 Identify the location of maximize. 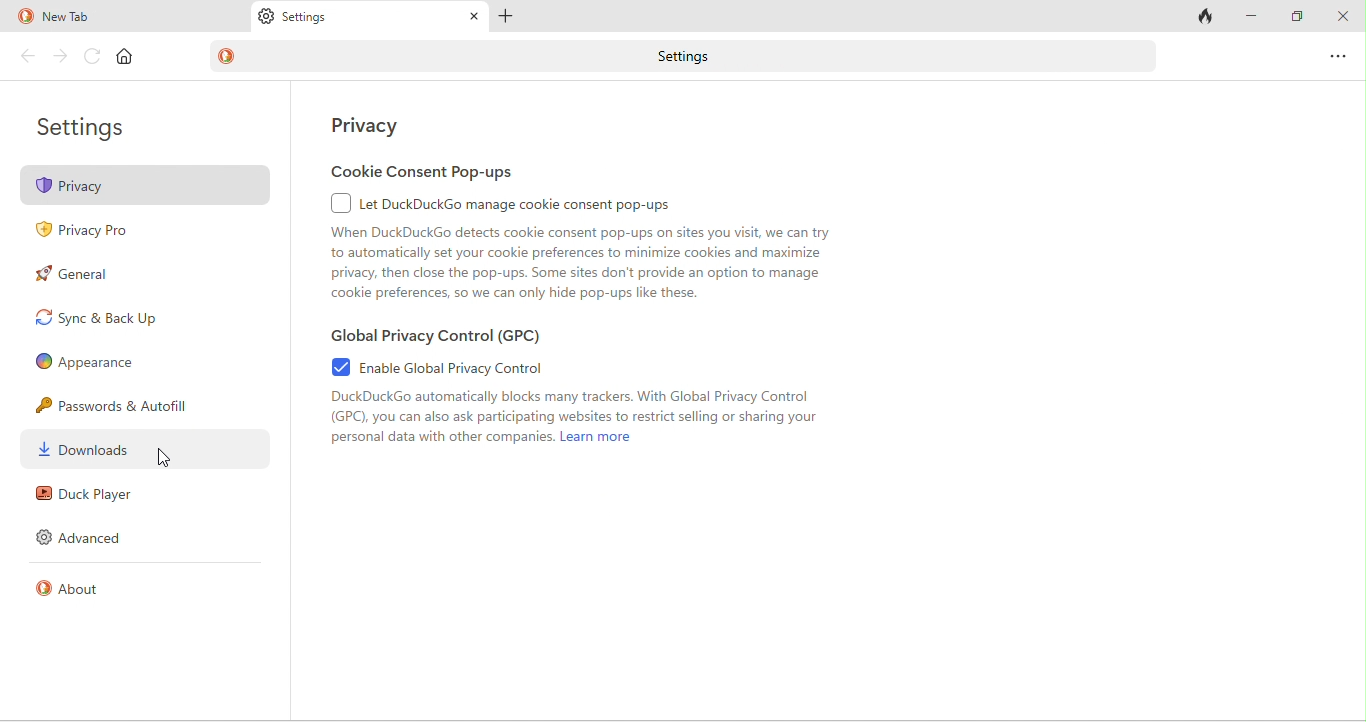
(1301, 17).